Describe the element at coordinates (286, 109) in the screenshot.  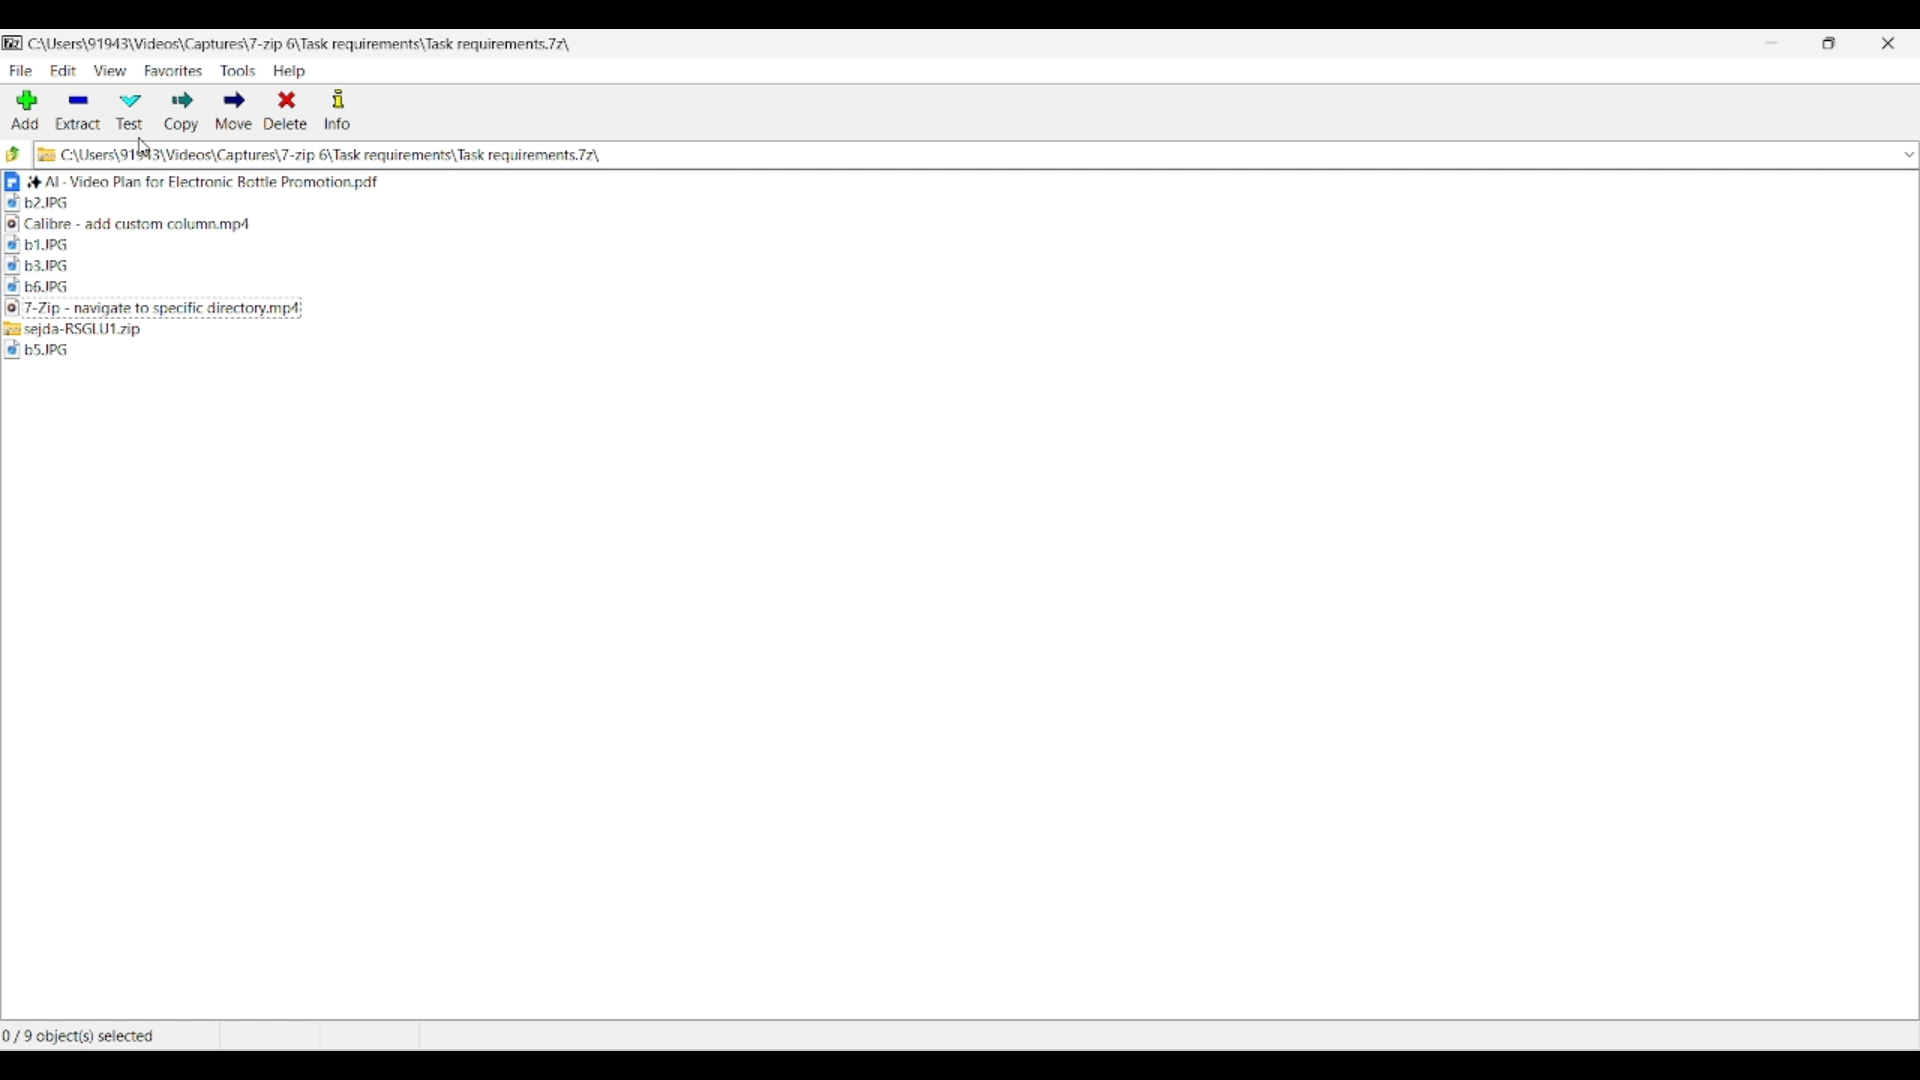
I see `Delete` at that location.